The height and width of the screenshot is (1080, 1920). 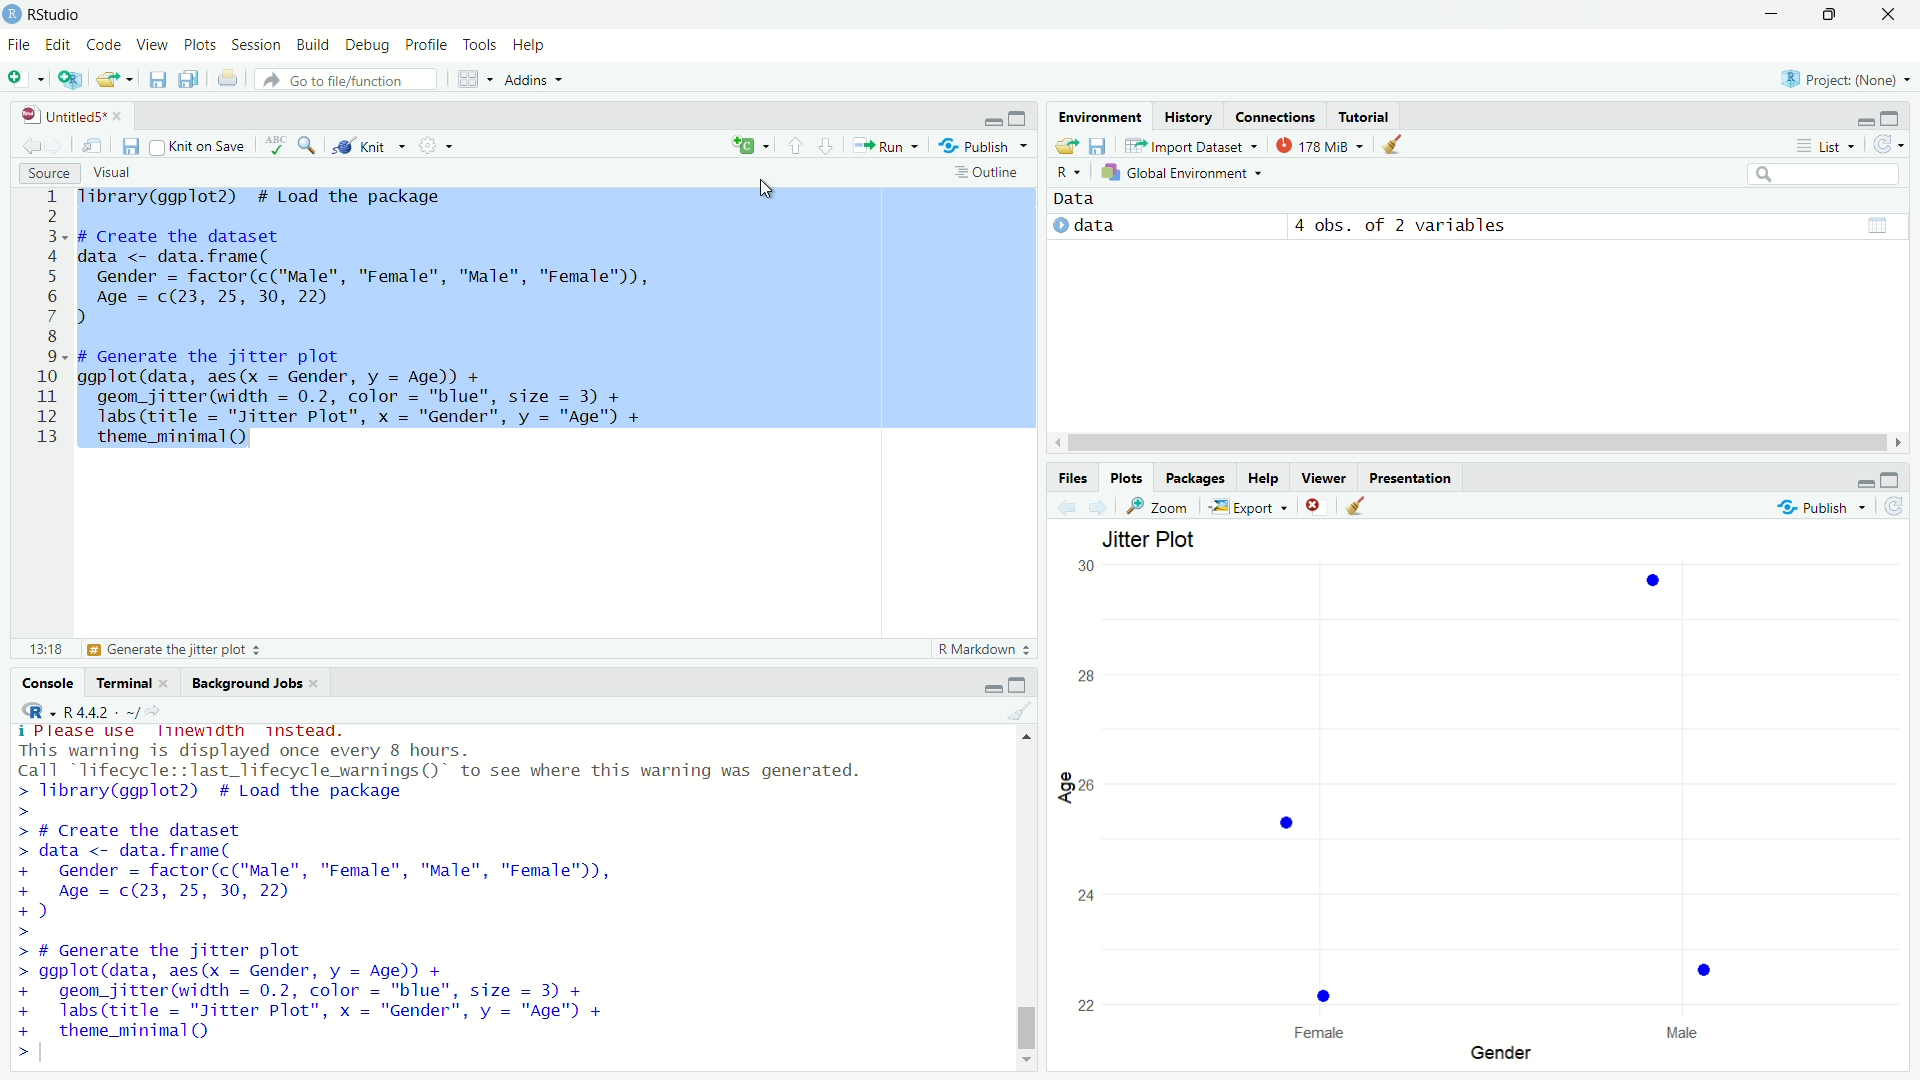 I want to click on console, so click(x=40, y=683).